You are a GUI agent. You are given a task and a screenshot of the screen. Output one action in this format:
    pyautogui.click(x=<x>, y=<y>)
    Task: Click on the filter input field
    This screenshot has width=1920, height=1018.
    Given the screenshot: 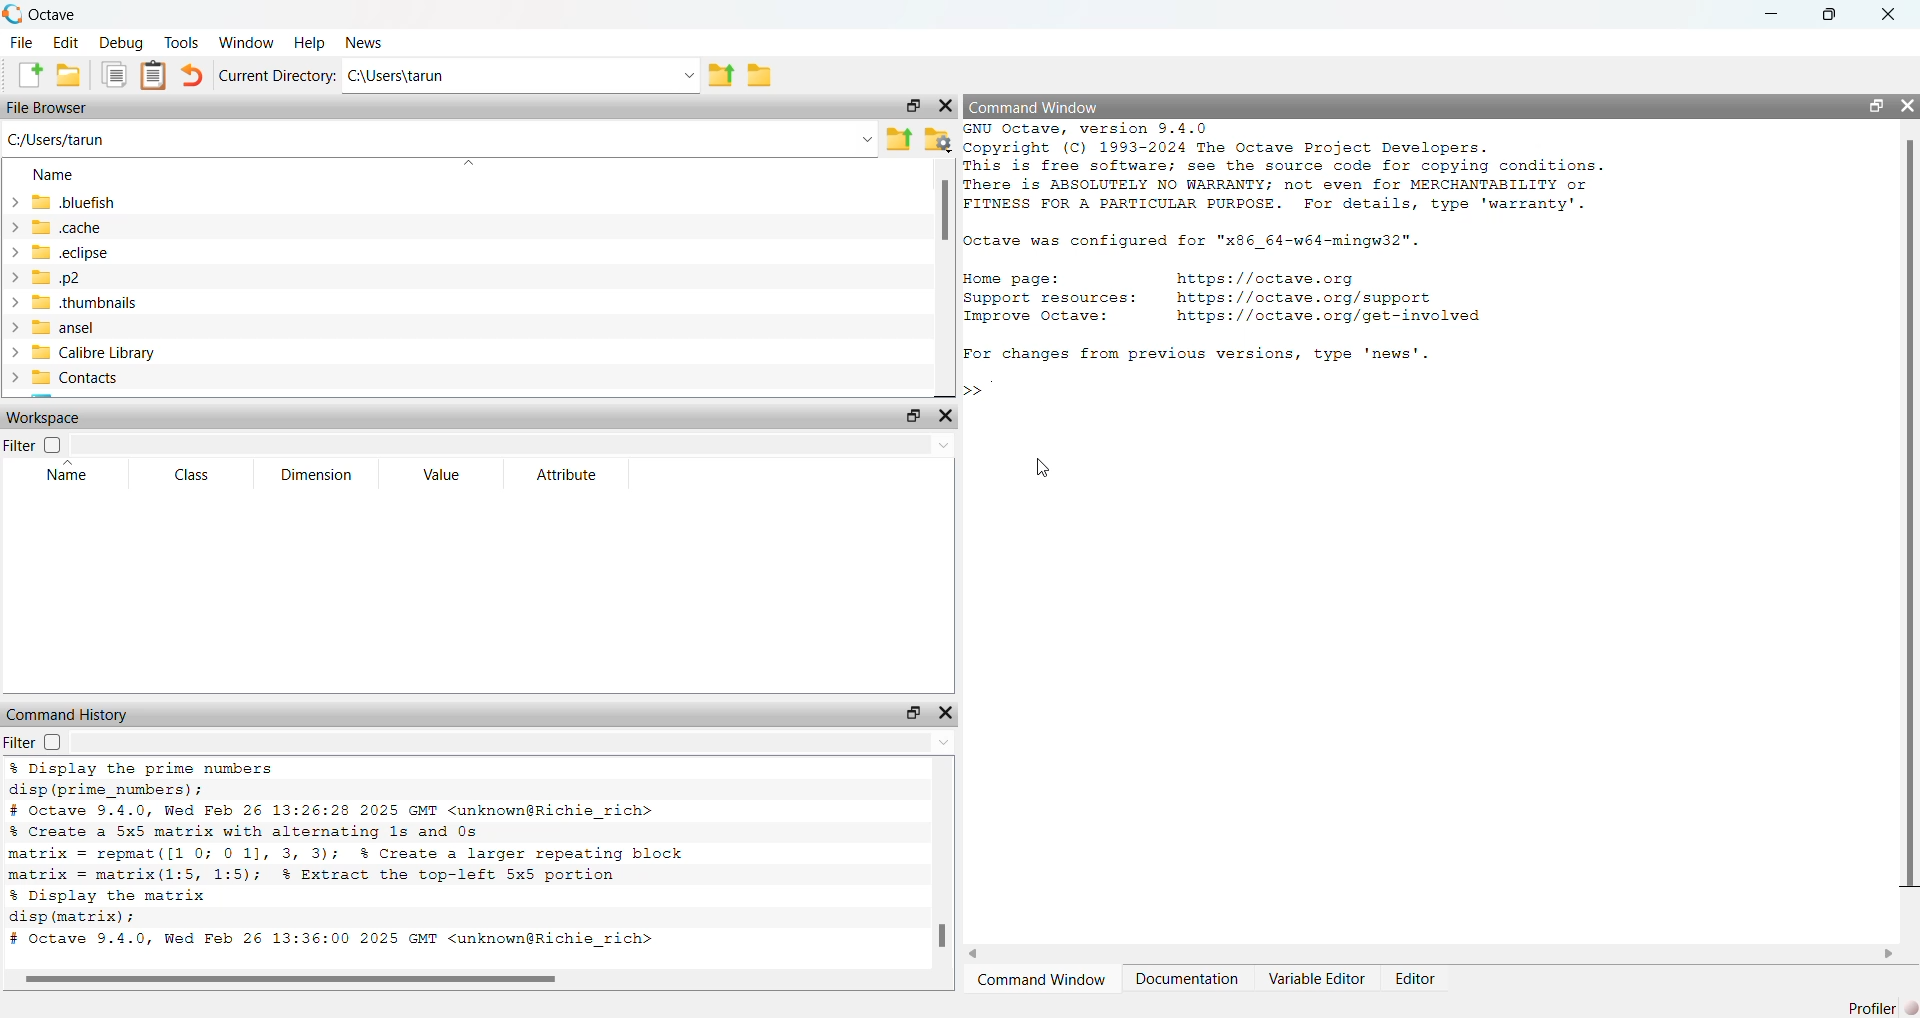 What is the action you would take?
    pyautogui.click(x=519, y=446)
    